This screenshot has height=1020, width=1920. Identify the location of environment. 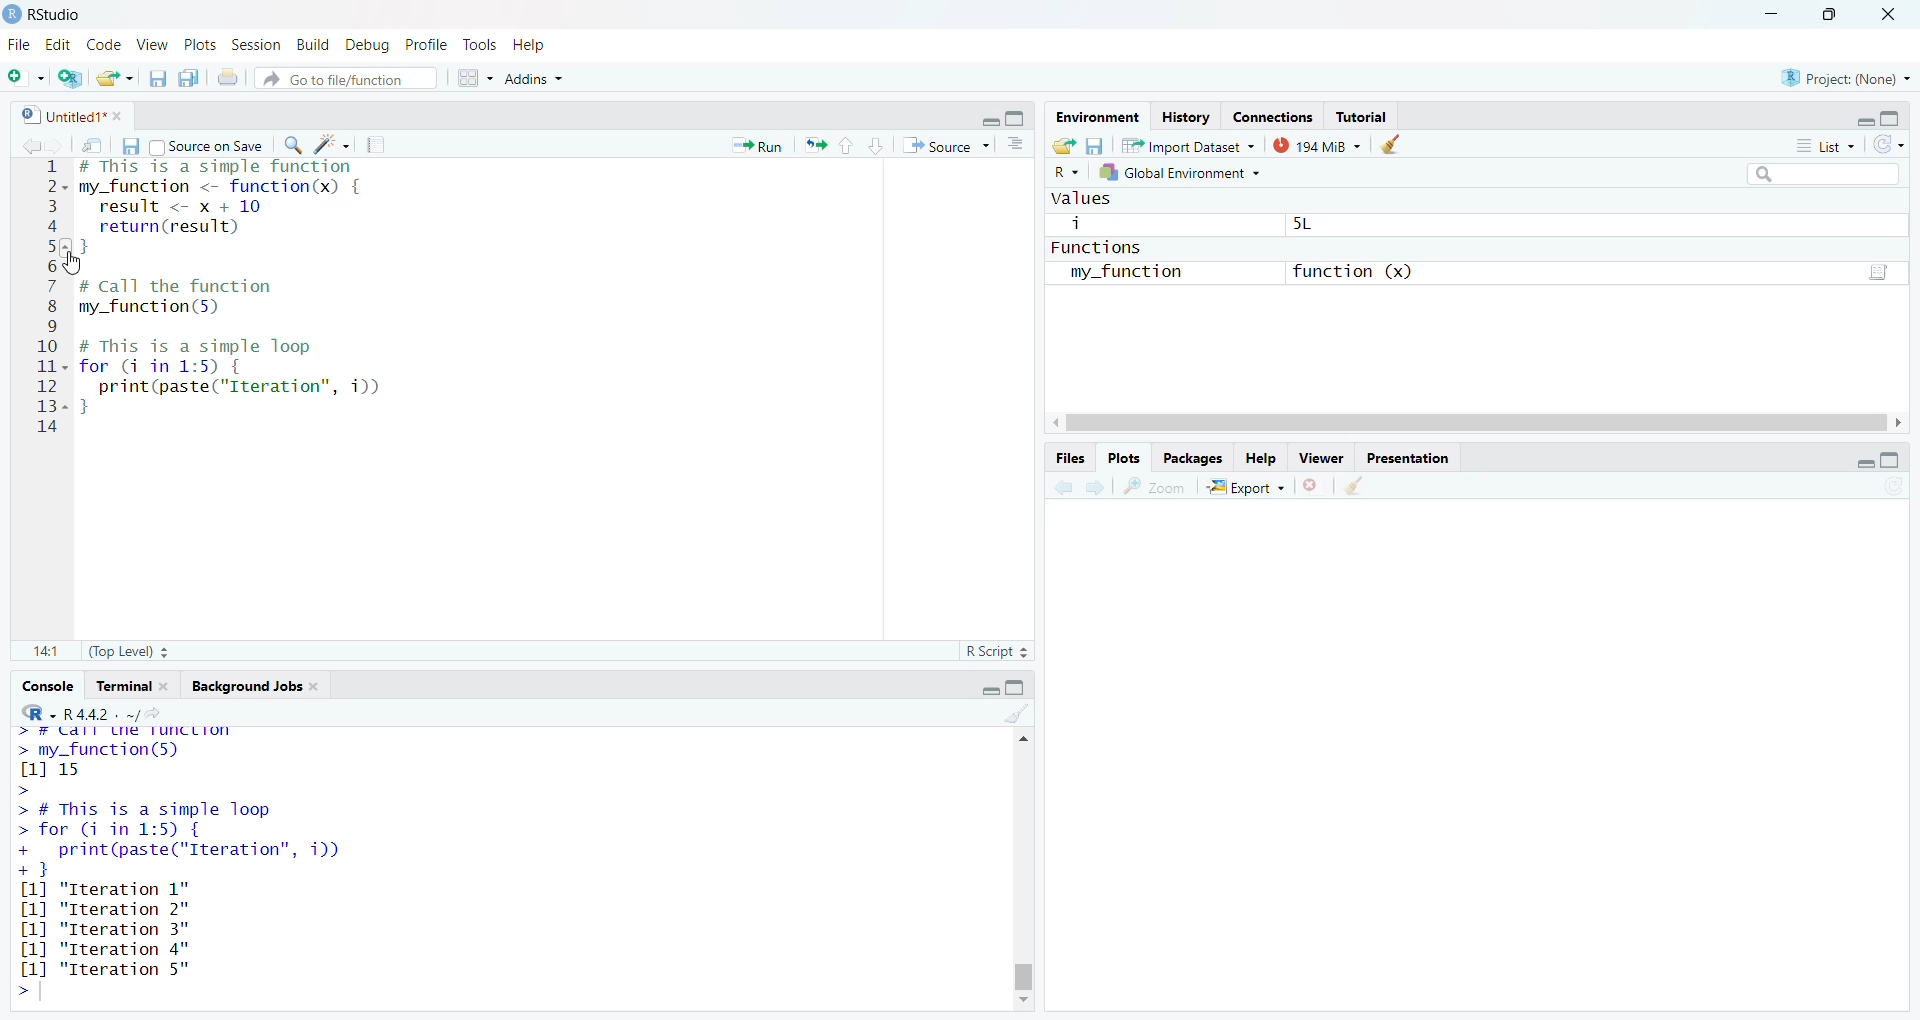
(1100, 117).